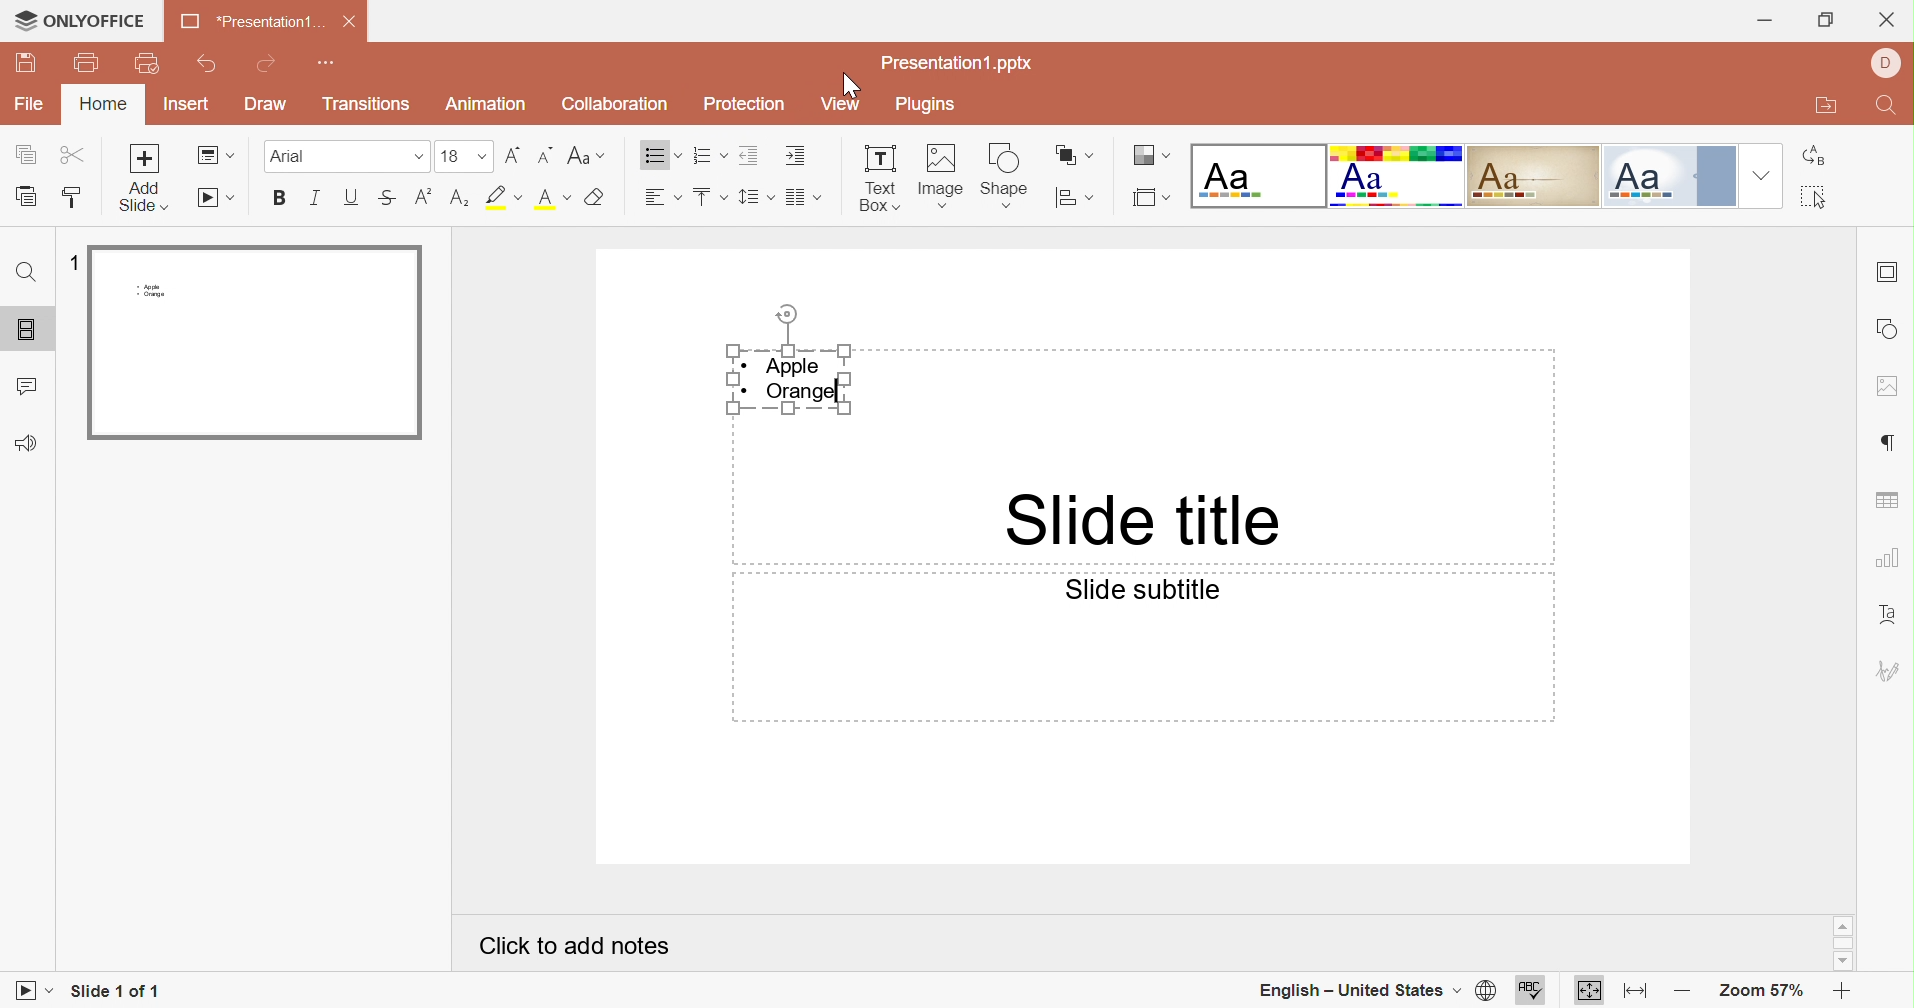 This screenshot has width=1914, height=1008. Describe the element at coordinates (87, 64) in the screenshot. I see `print` at that location.